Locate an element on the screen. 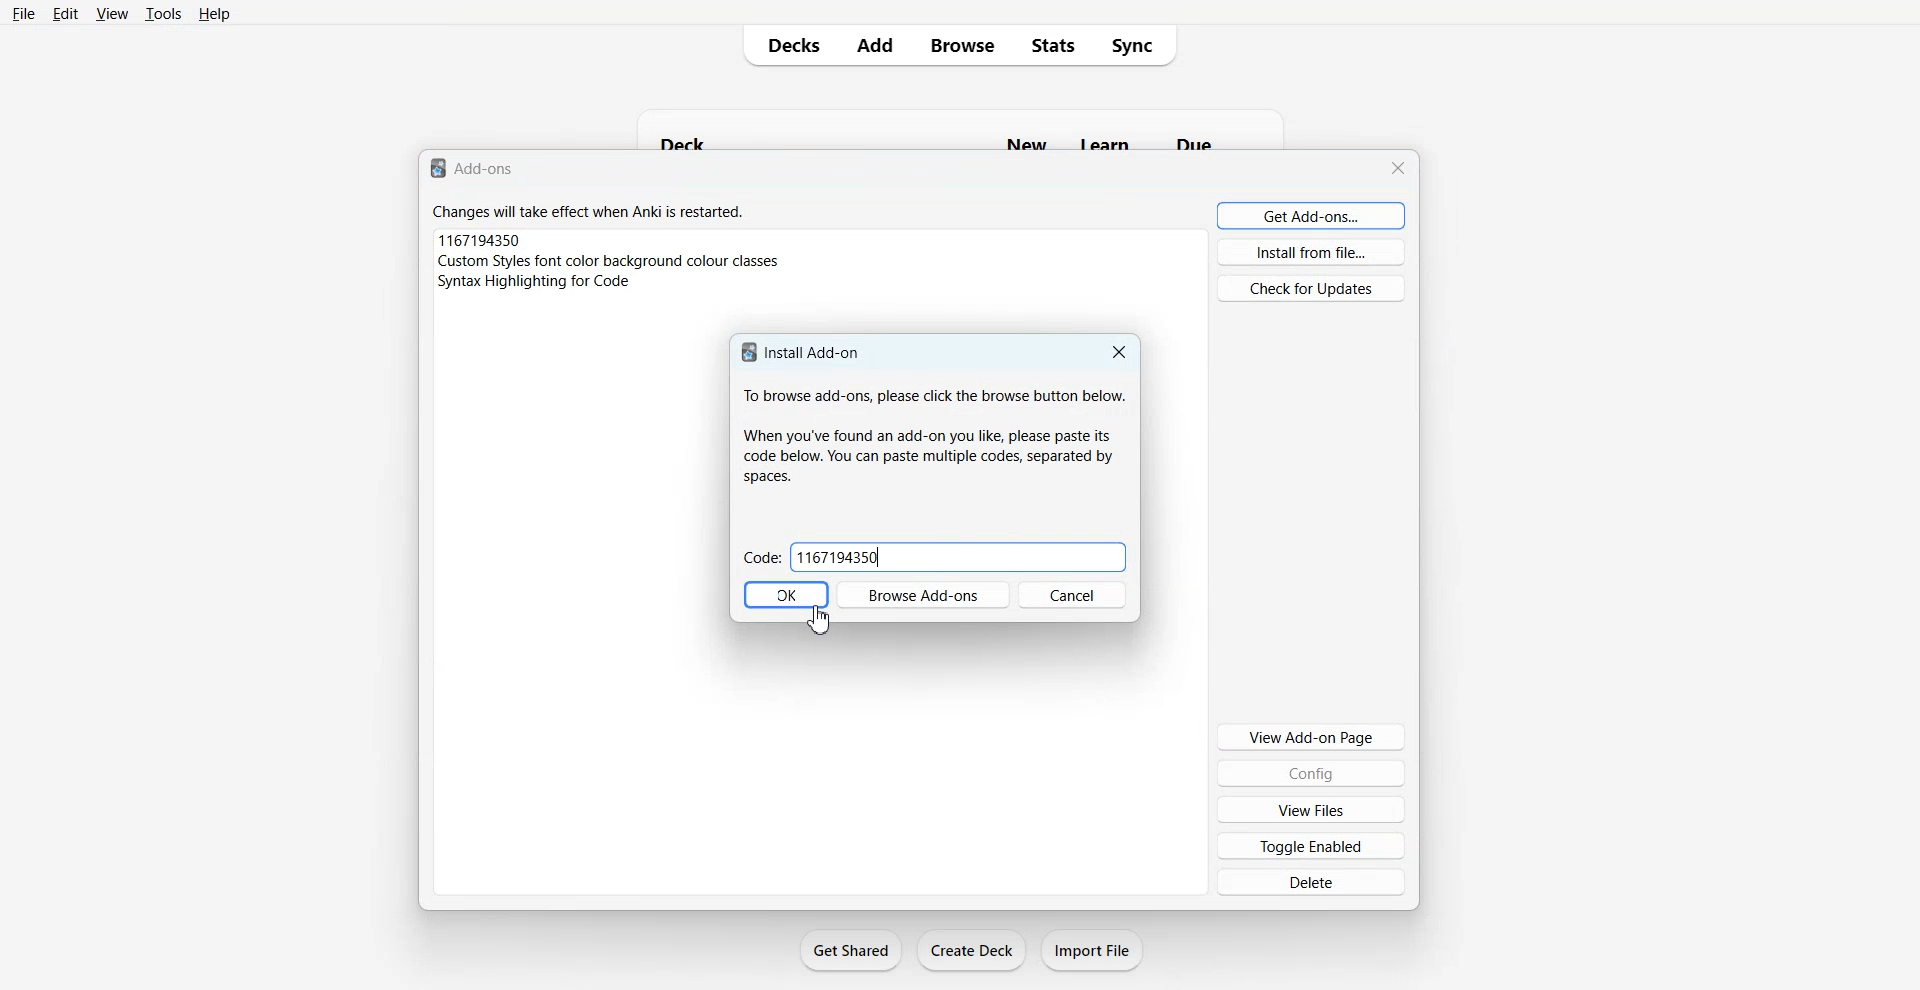  1167194350 is located at coordinates (481, 239).